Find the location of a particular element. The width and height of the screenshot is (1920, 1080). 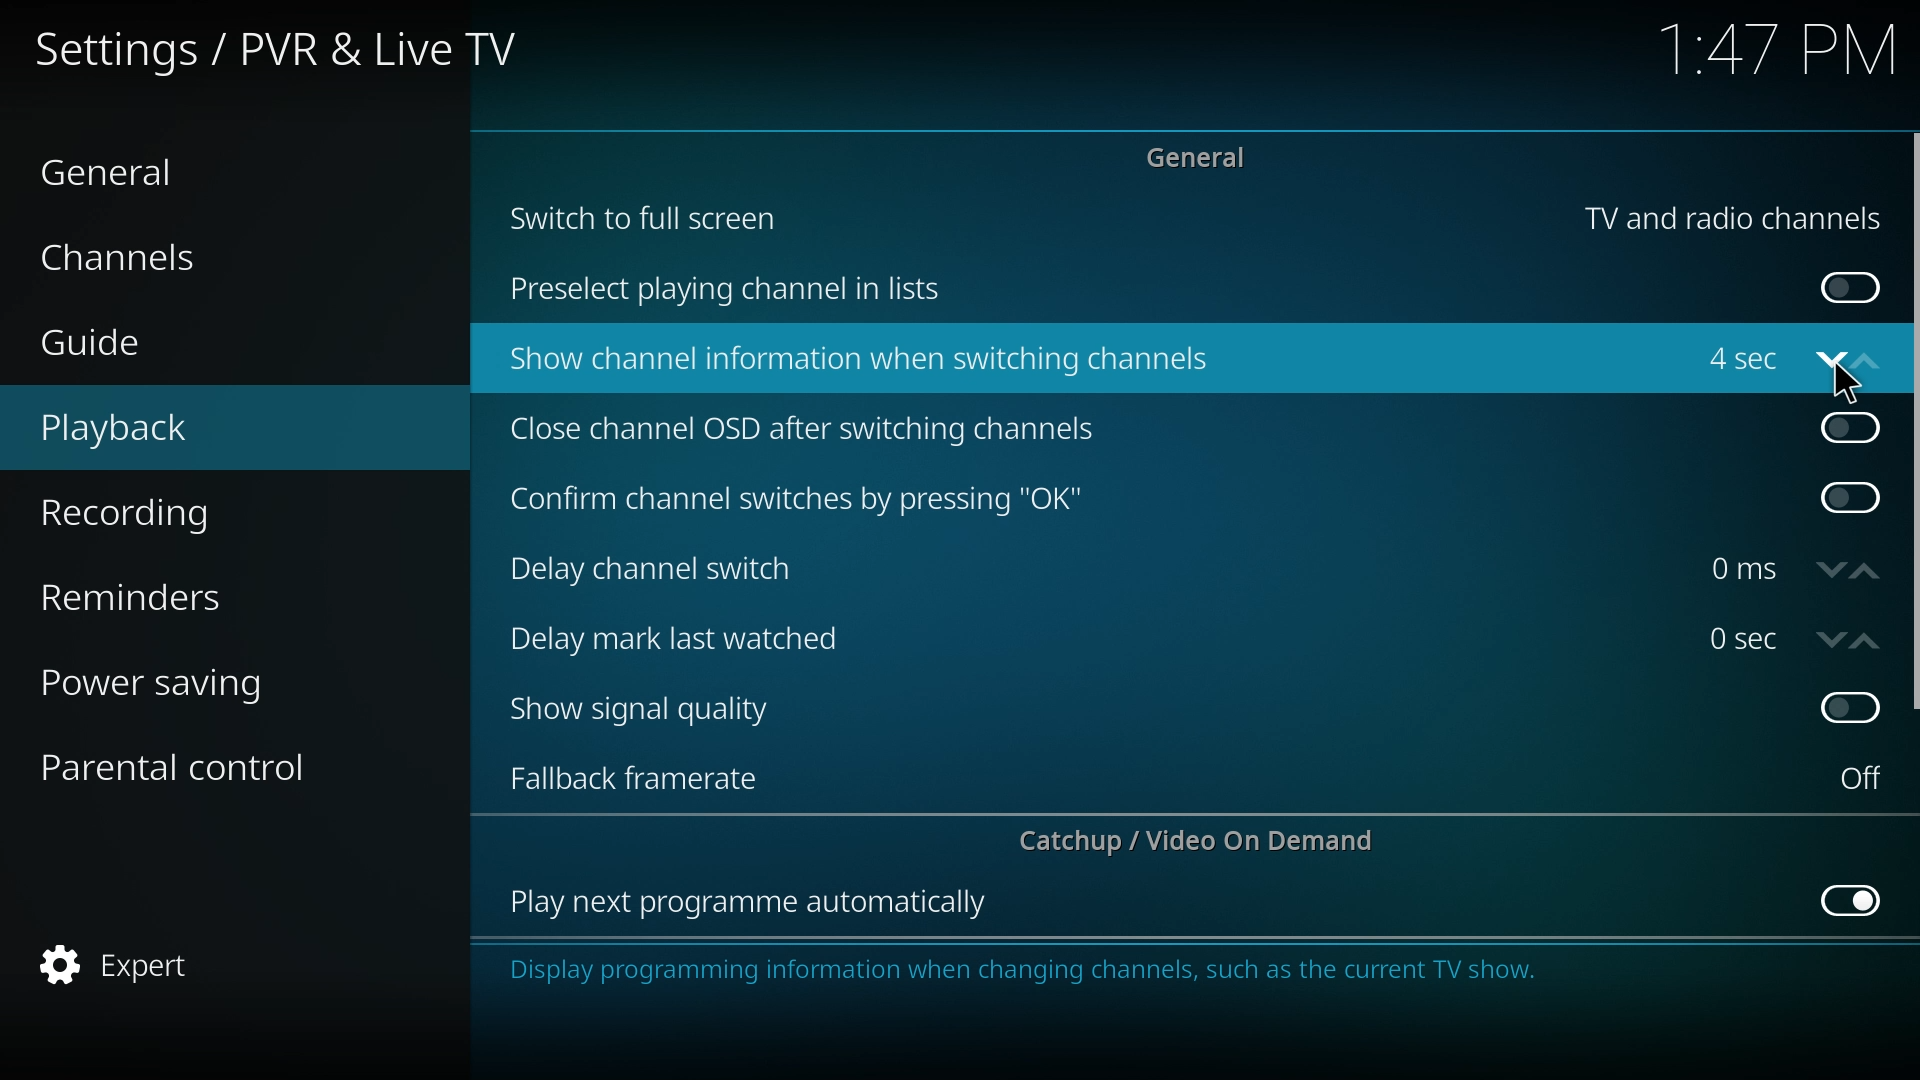

on is located at coordinates (1861, 778).